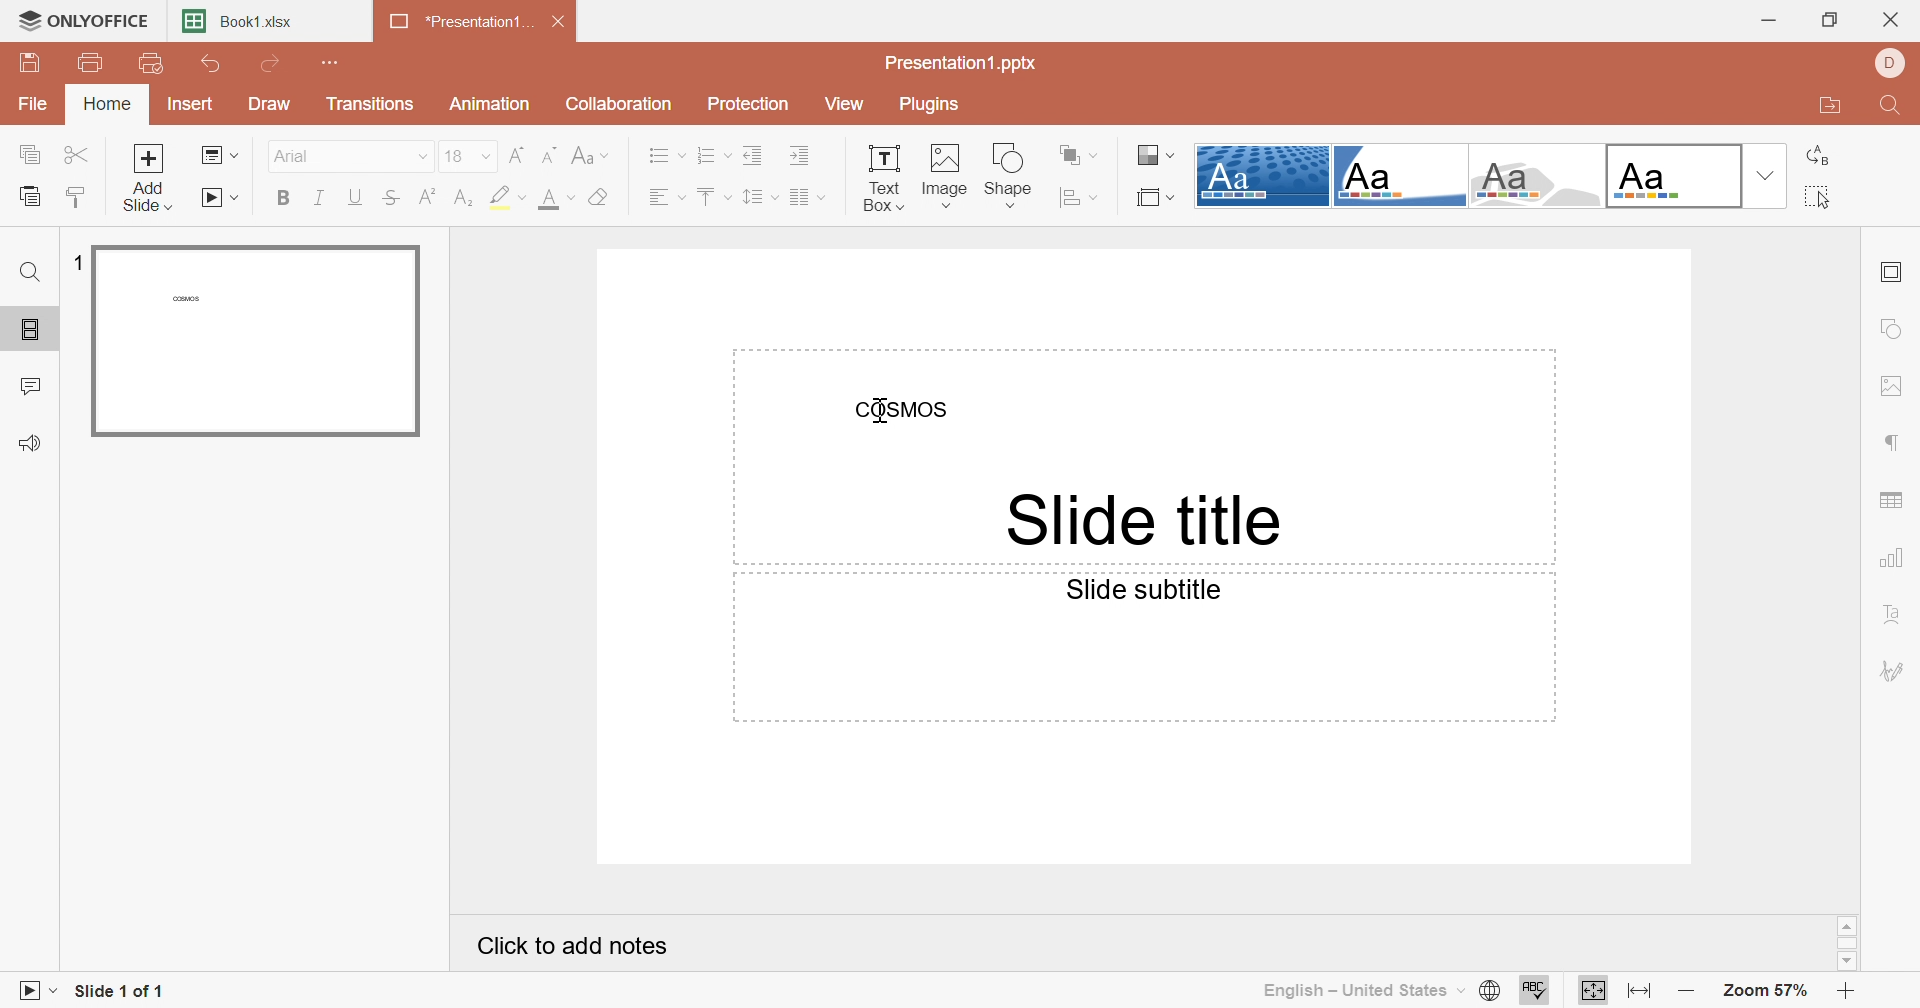 This screenshot has height=1008, width=1920. I want to click on Close, so click(556, 22).